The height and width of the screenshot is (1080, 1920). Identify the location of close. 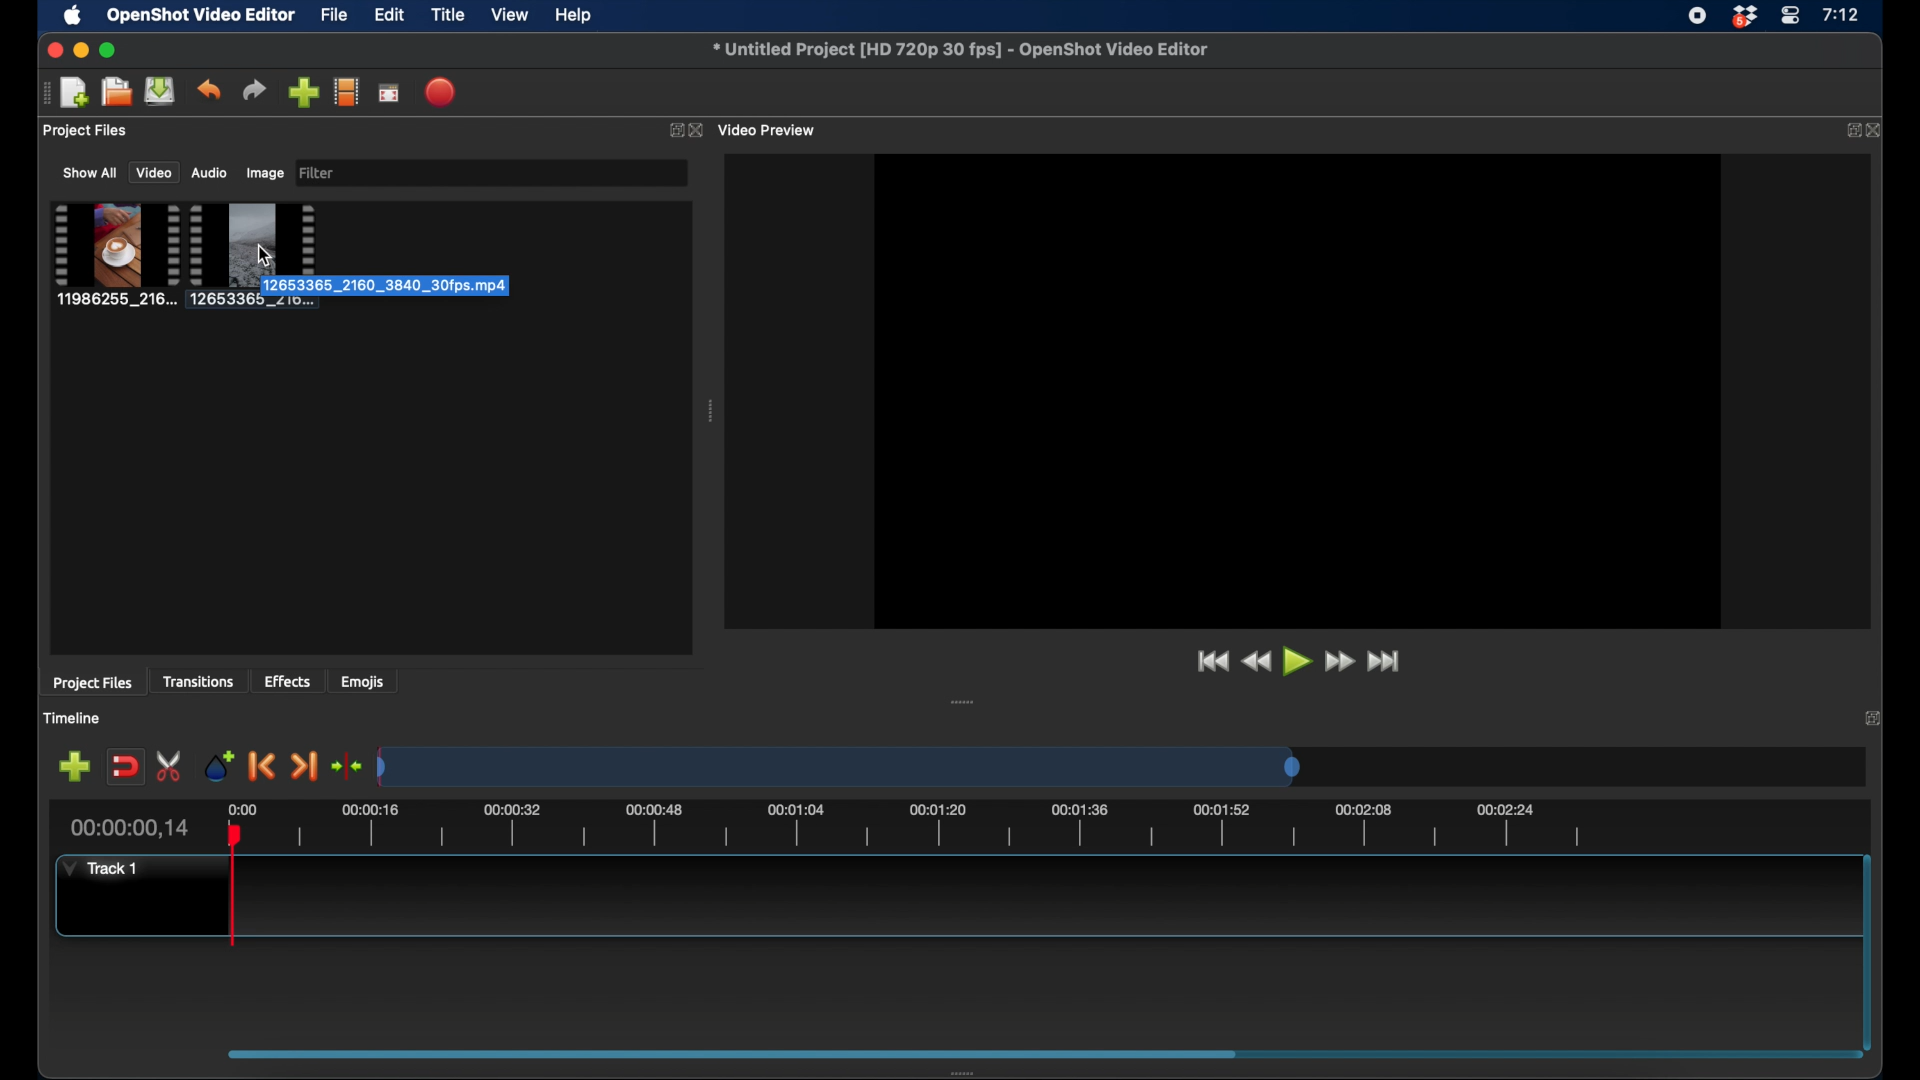
(1879, 131).